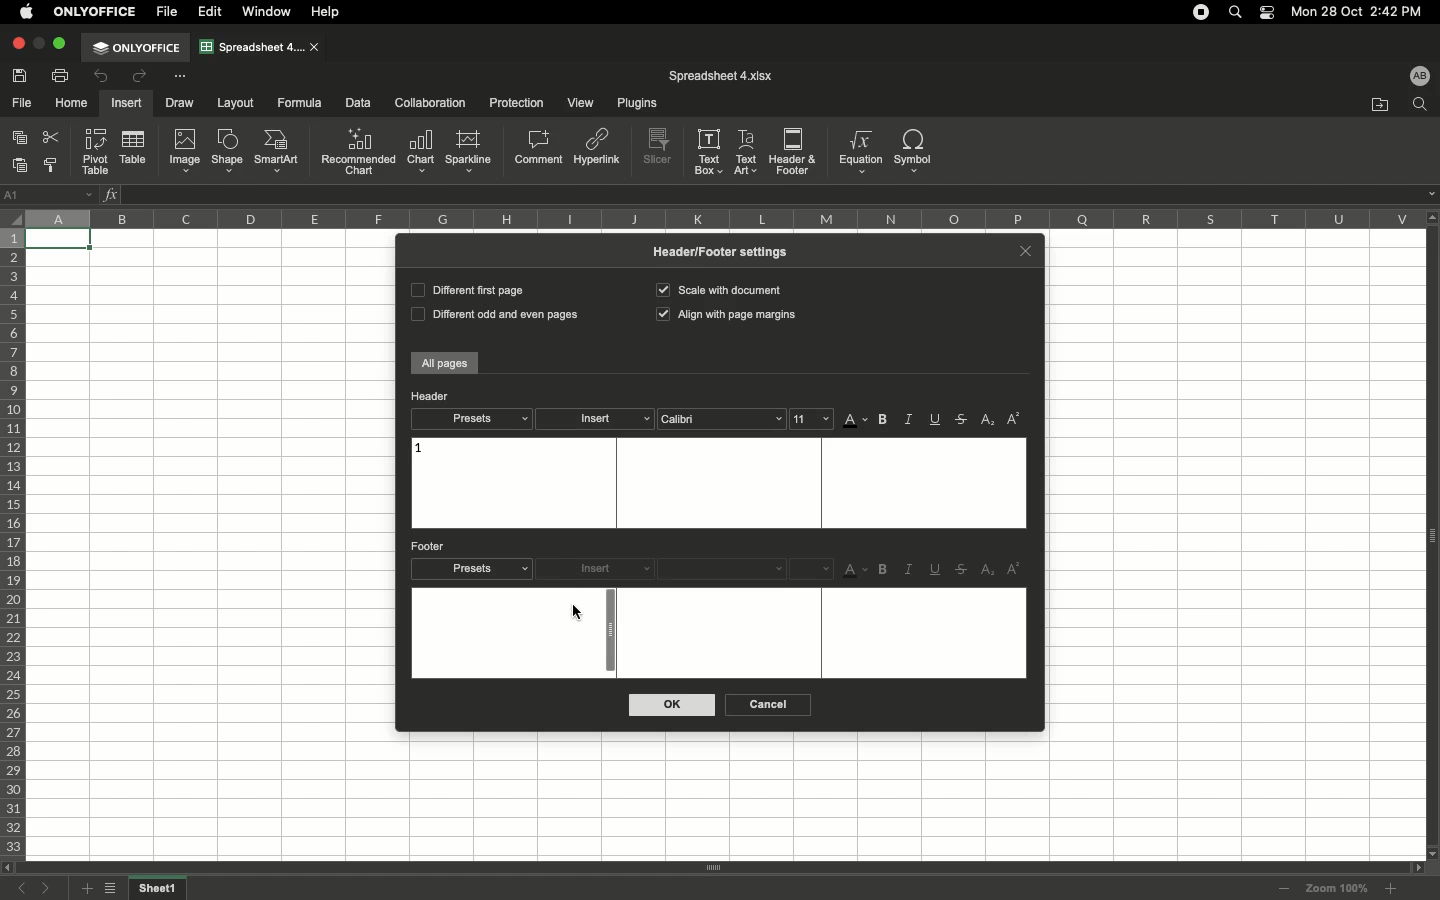  What do you see at coordinates (11, 215) in the screenshot?
I see `Selector` at bounding box center [11, 215].